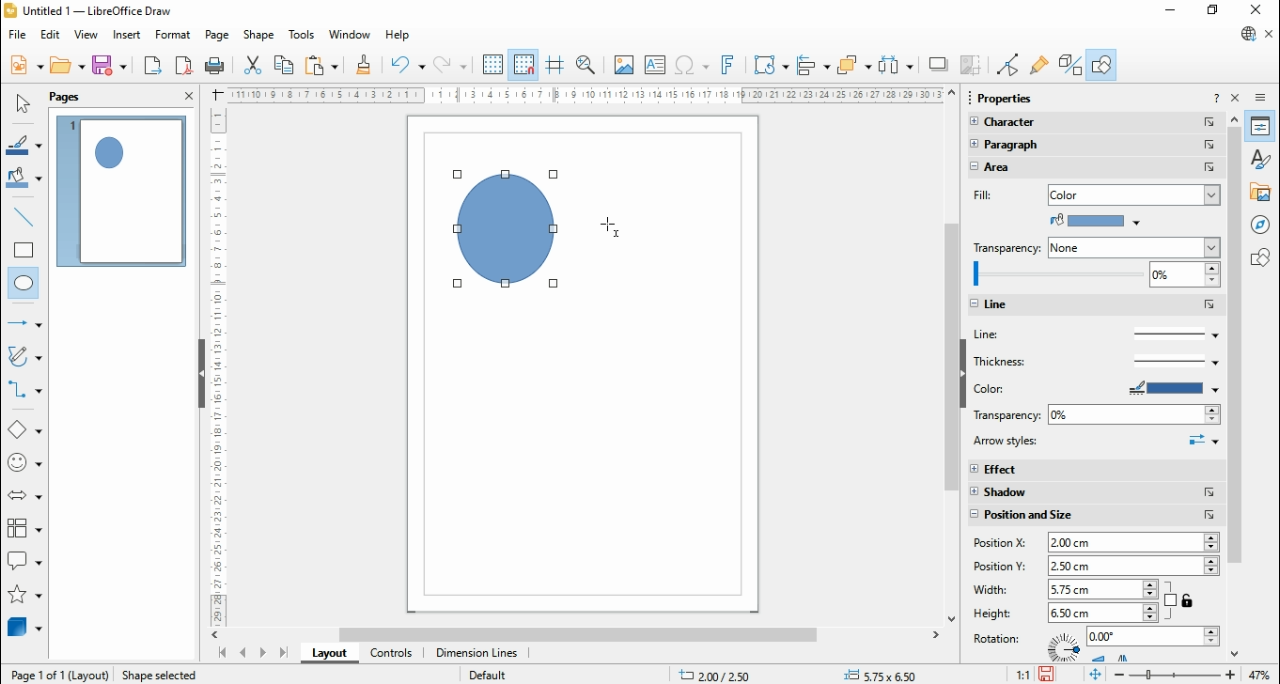  Describe the element at coordinates (183, 65) in the screenshot. I see `export directly as PDF` at that location.